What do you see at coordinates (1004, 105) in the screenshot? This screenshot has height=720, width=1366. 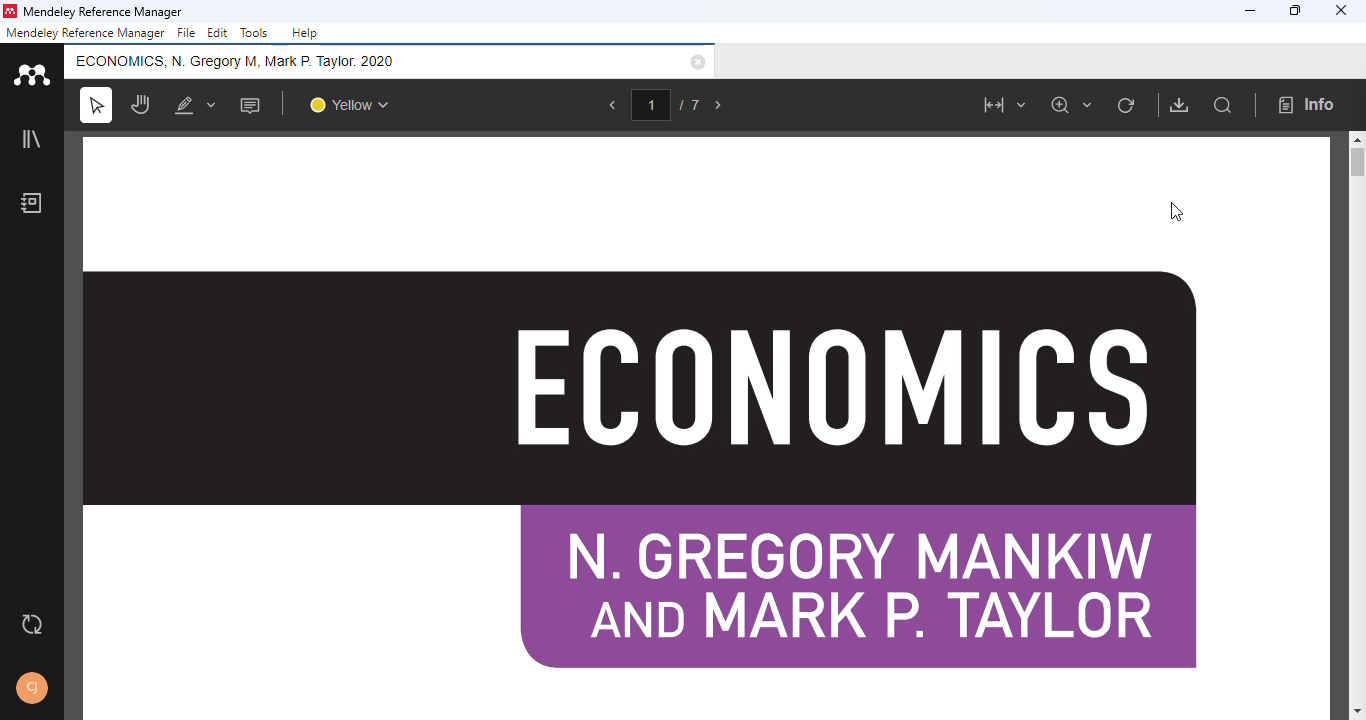 I see `fit to width / fit to height` at bounding box center [1004, 105].